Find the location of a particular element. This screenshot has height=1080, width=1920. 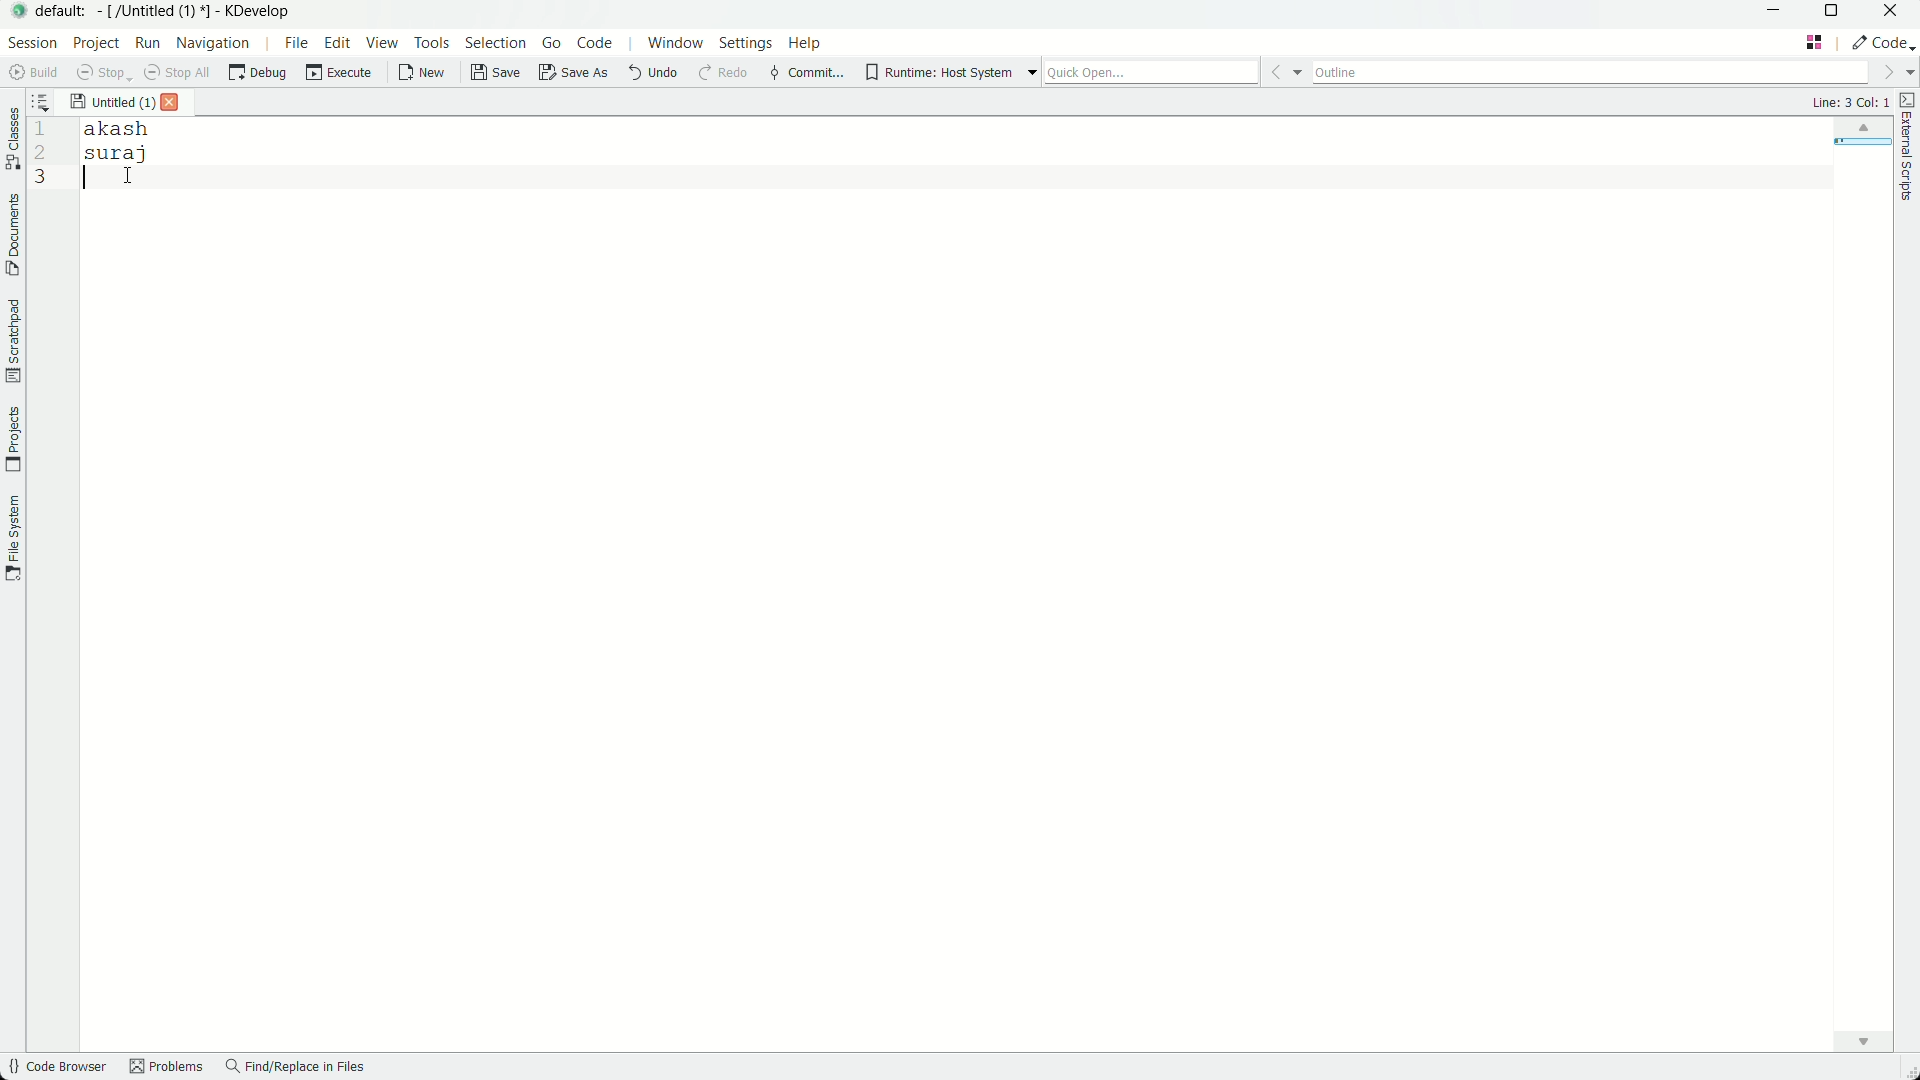

scratchpad is located at coordinates (12, 341).